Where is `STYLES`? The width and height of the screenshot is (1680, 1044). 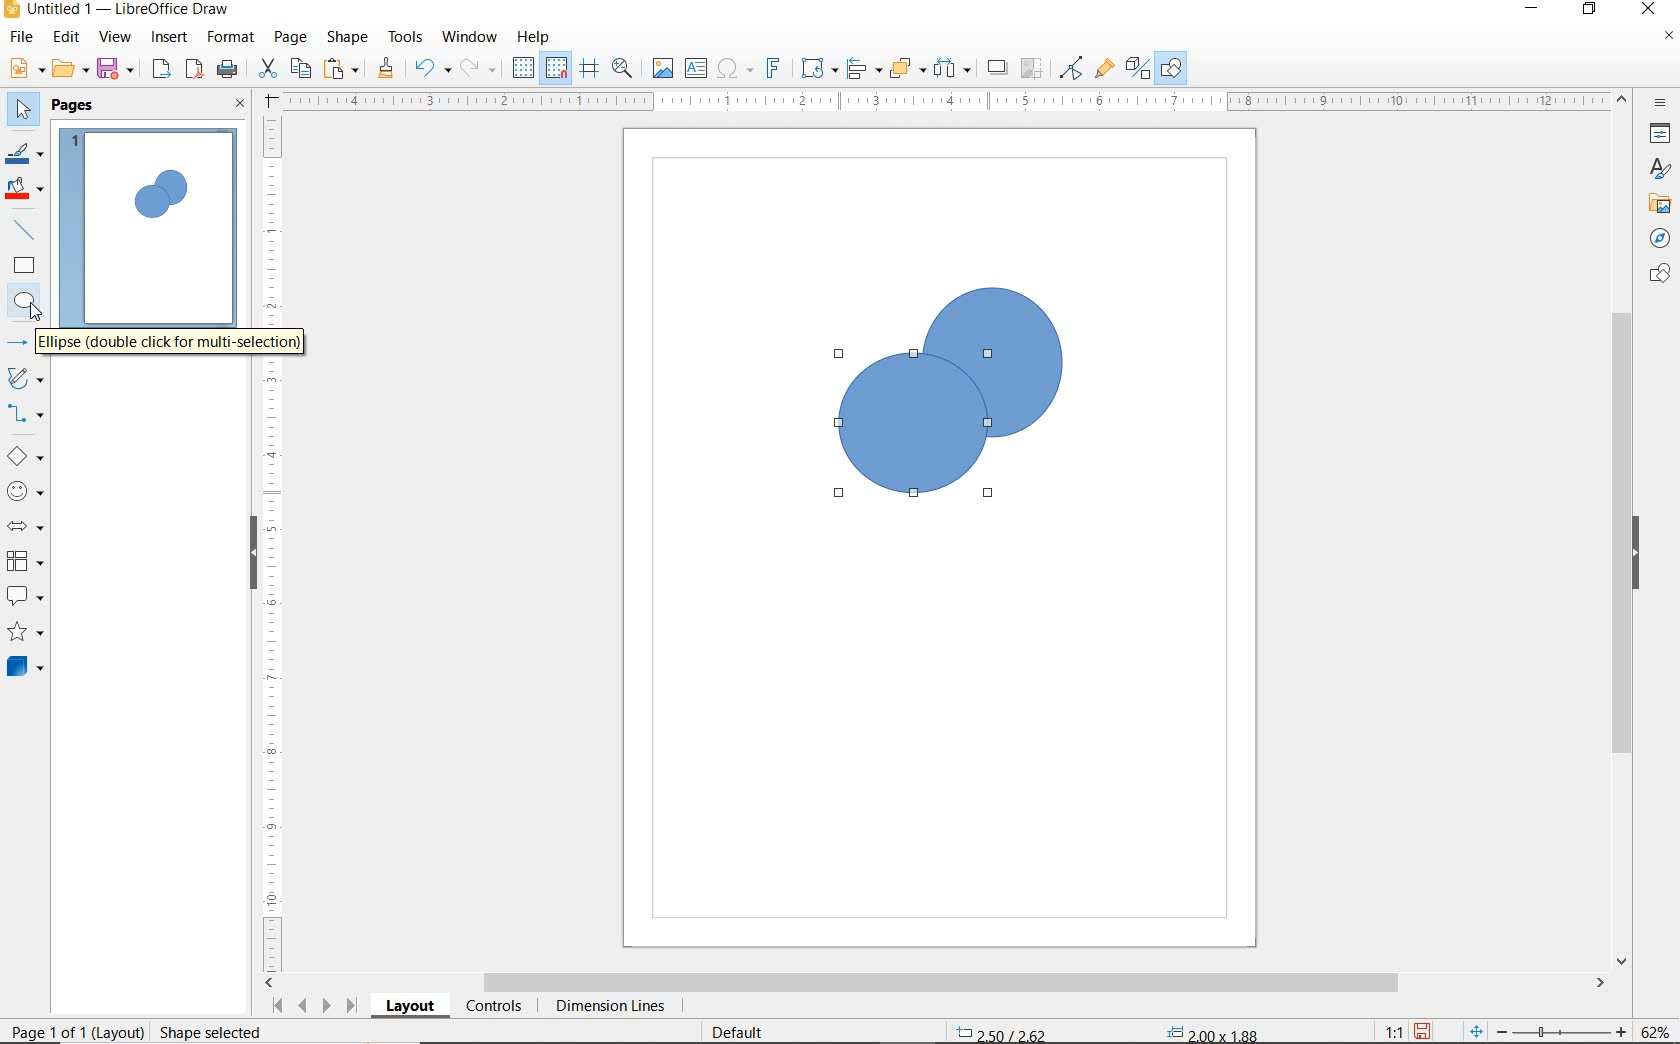 STYLES is located at coordinates (1655, 172).